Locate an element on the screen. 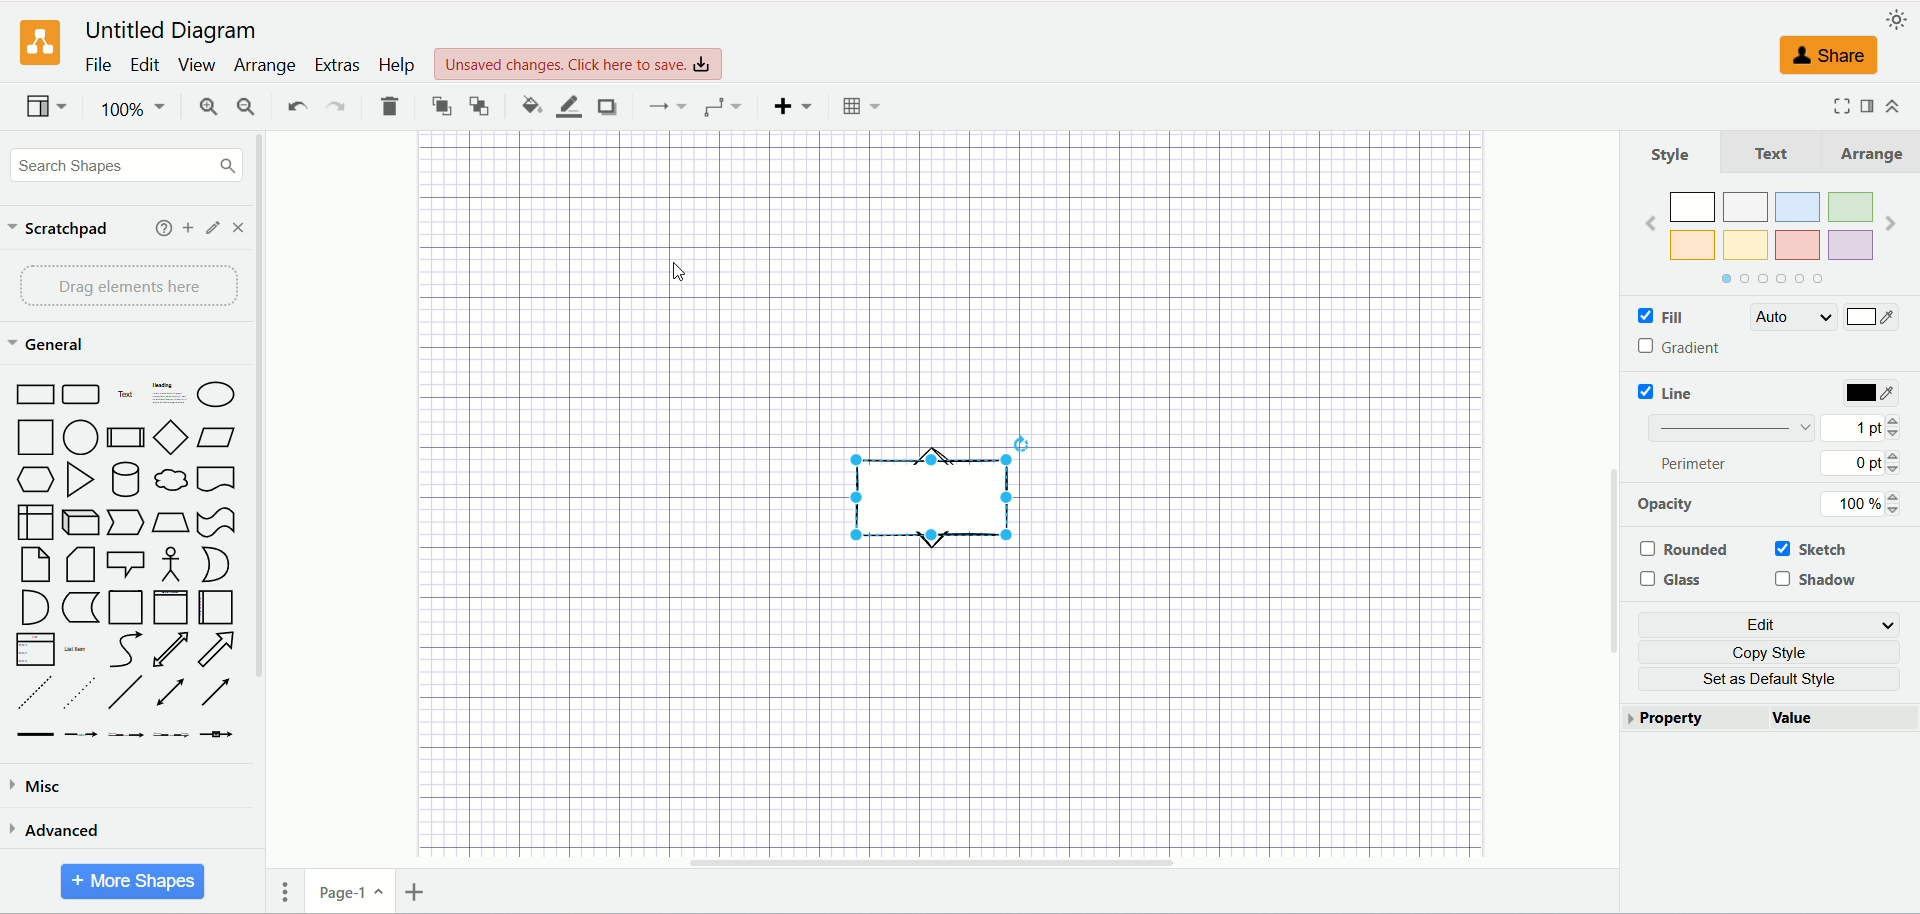  vertical scroll bar is located at coordinates (260, 522).